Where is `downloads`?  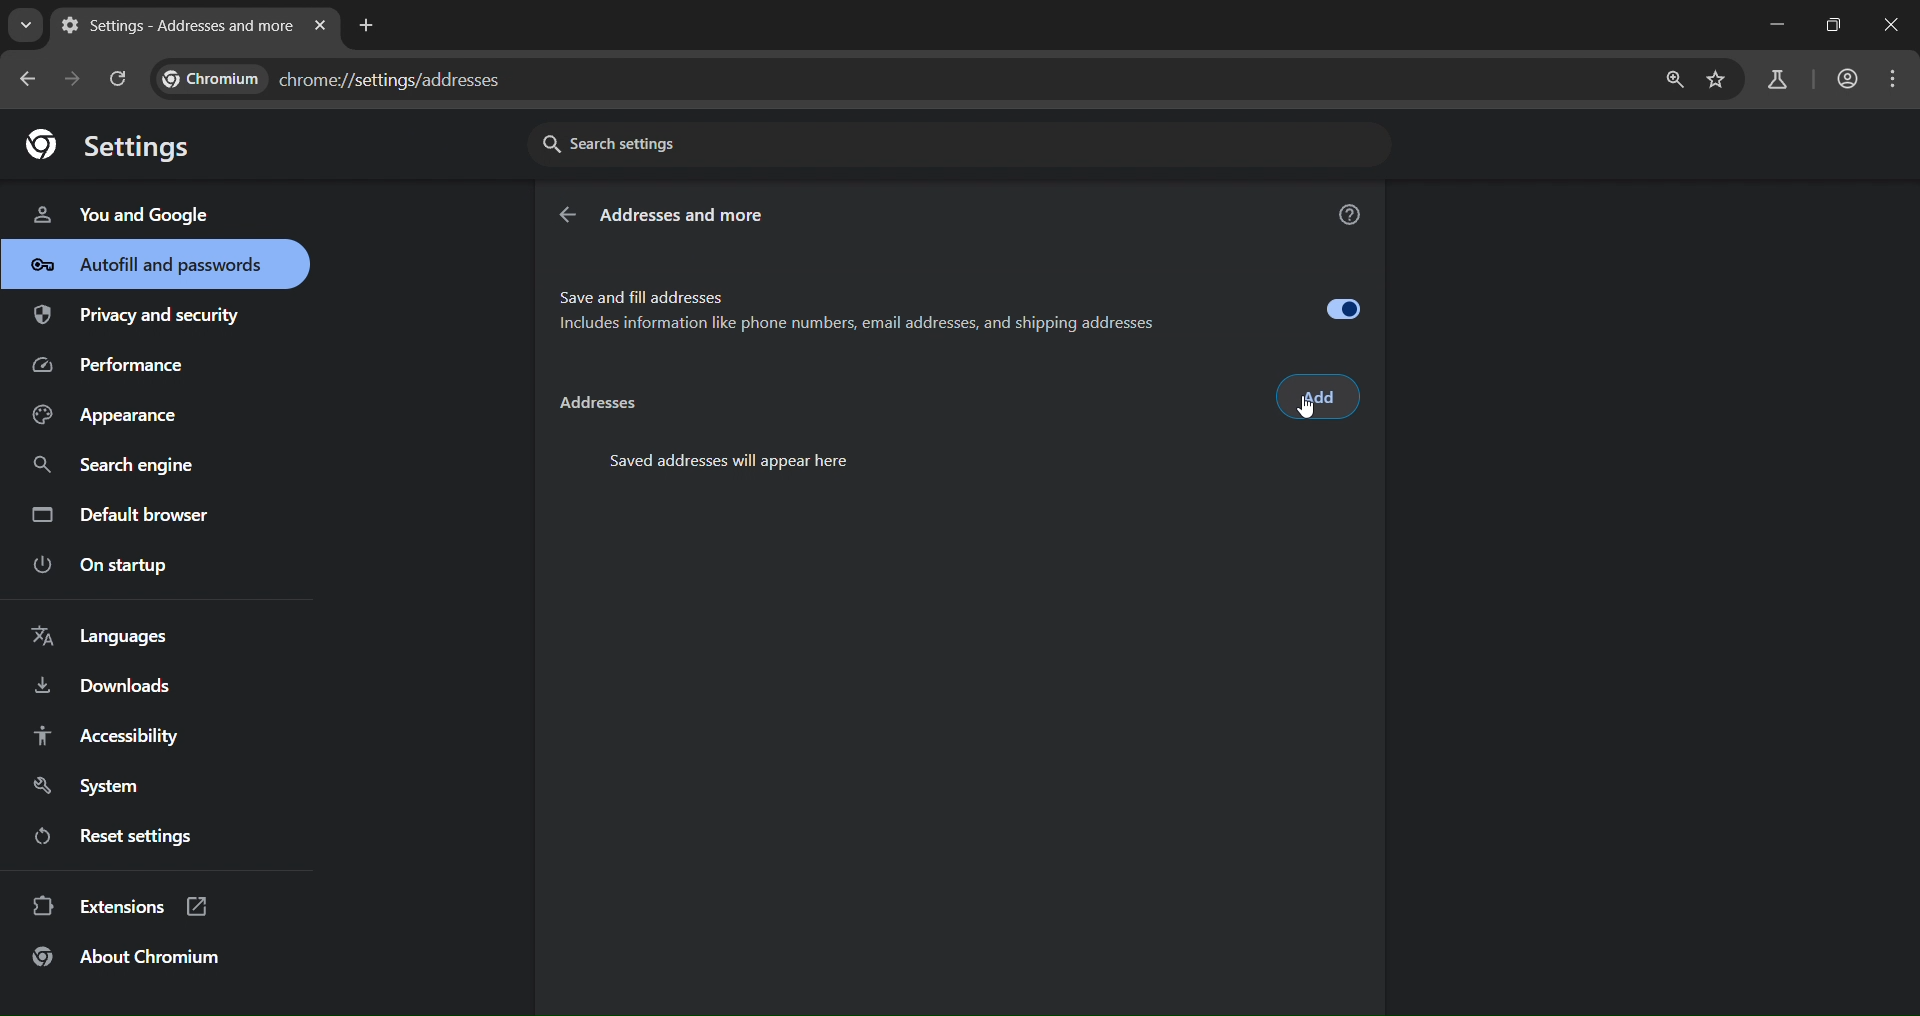 downloads is located at coordinates (101, 690).